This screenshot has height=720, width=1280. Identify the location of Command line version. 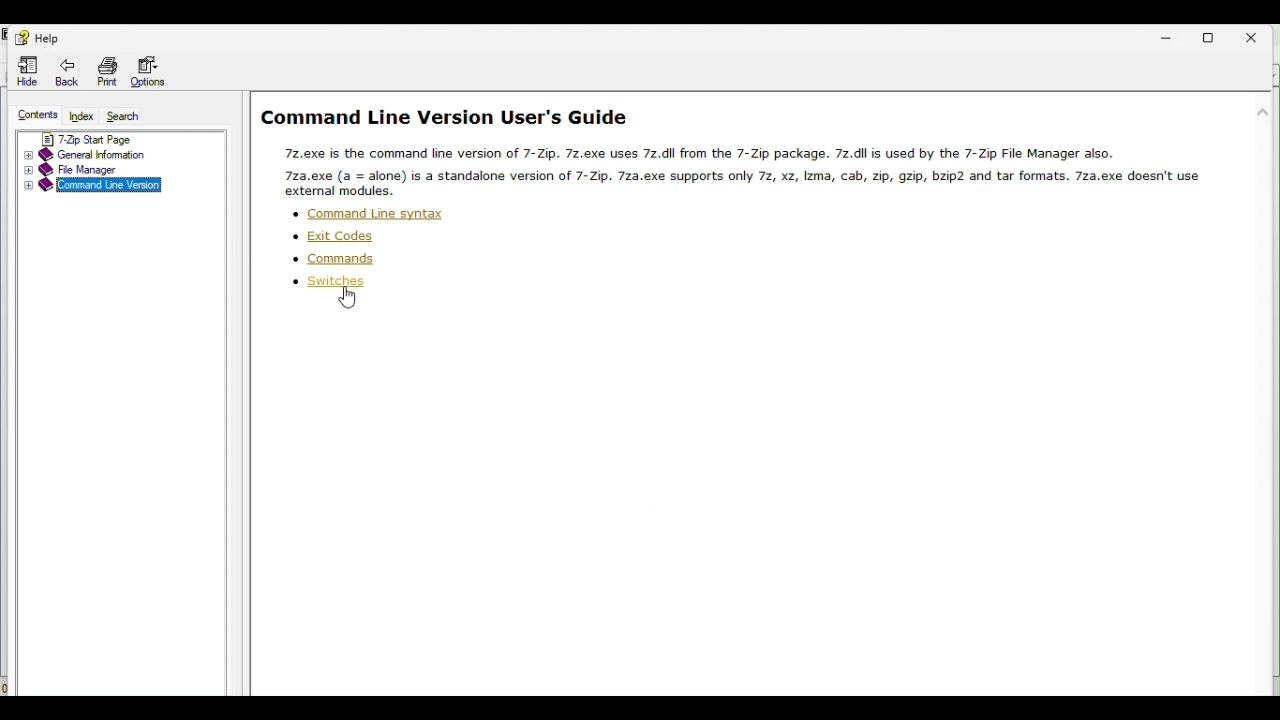
(101, 187).